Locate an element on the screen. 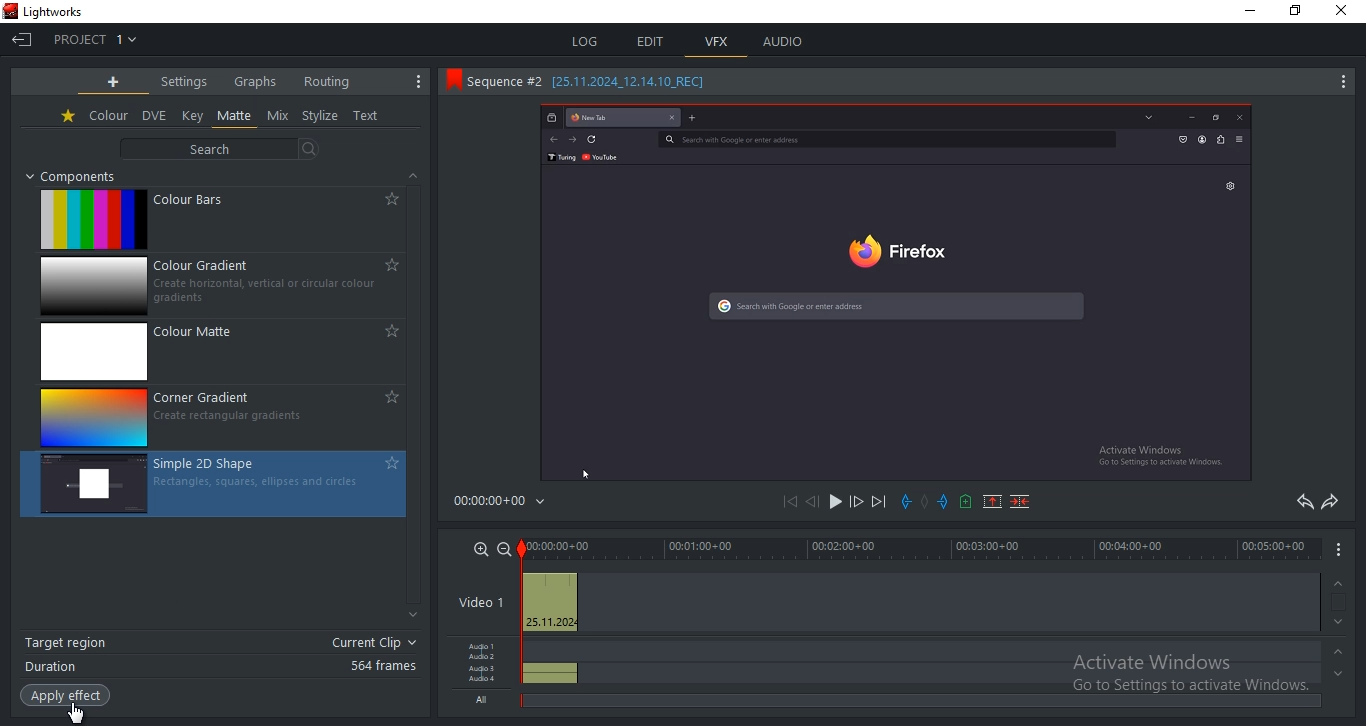 The image size is (1366, 726). timeline is located at coordinates (919, 547).